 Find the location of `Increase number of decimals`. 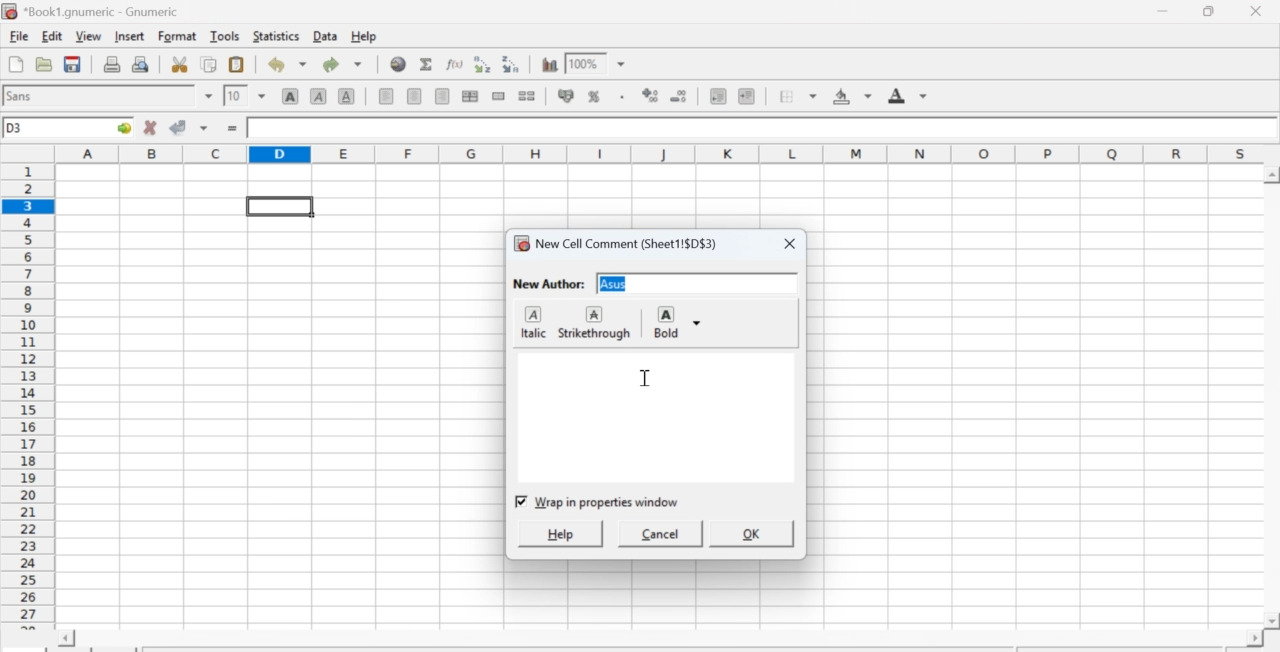

Increase number of decimals is located at coordinates (651, 95).